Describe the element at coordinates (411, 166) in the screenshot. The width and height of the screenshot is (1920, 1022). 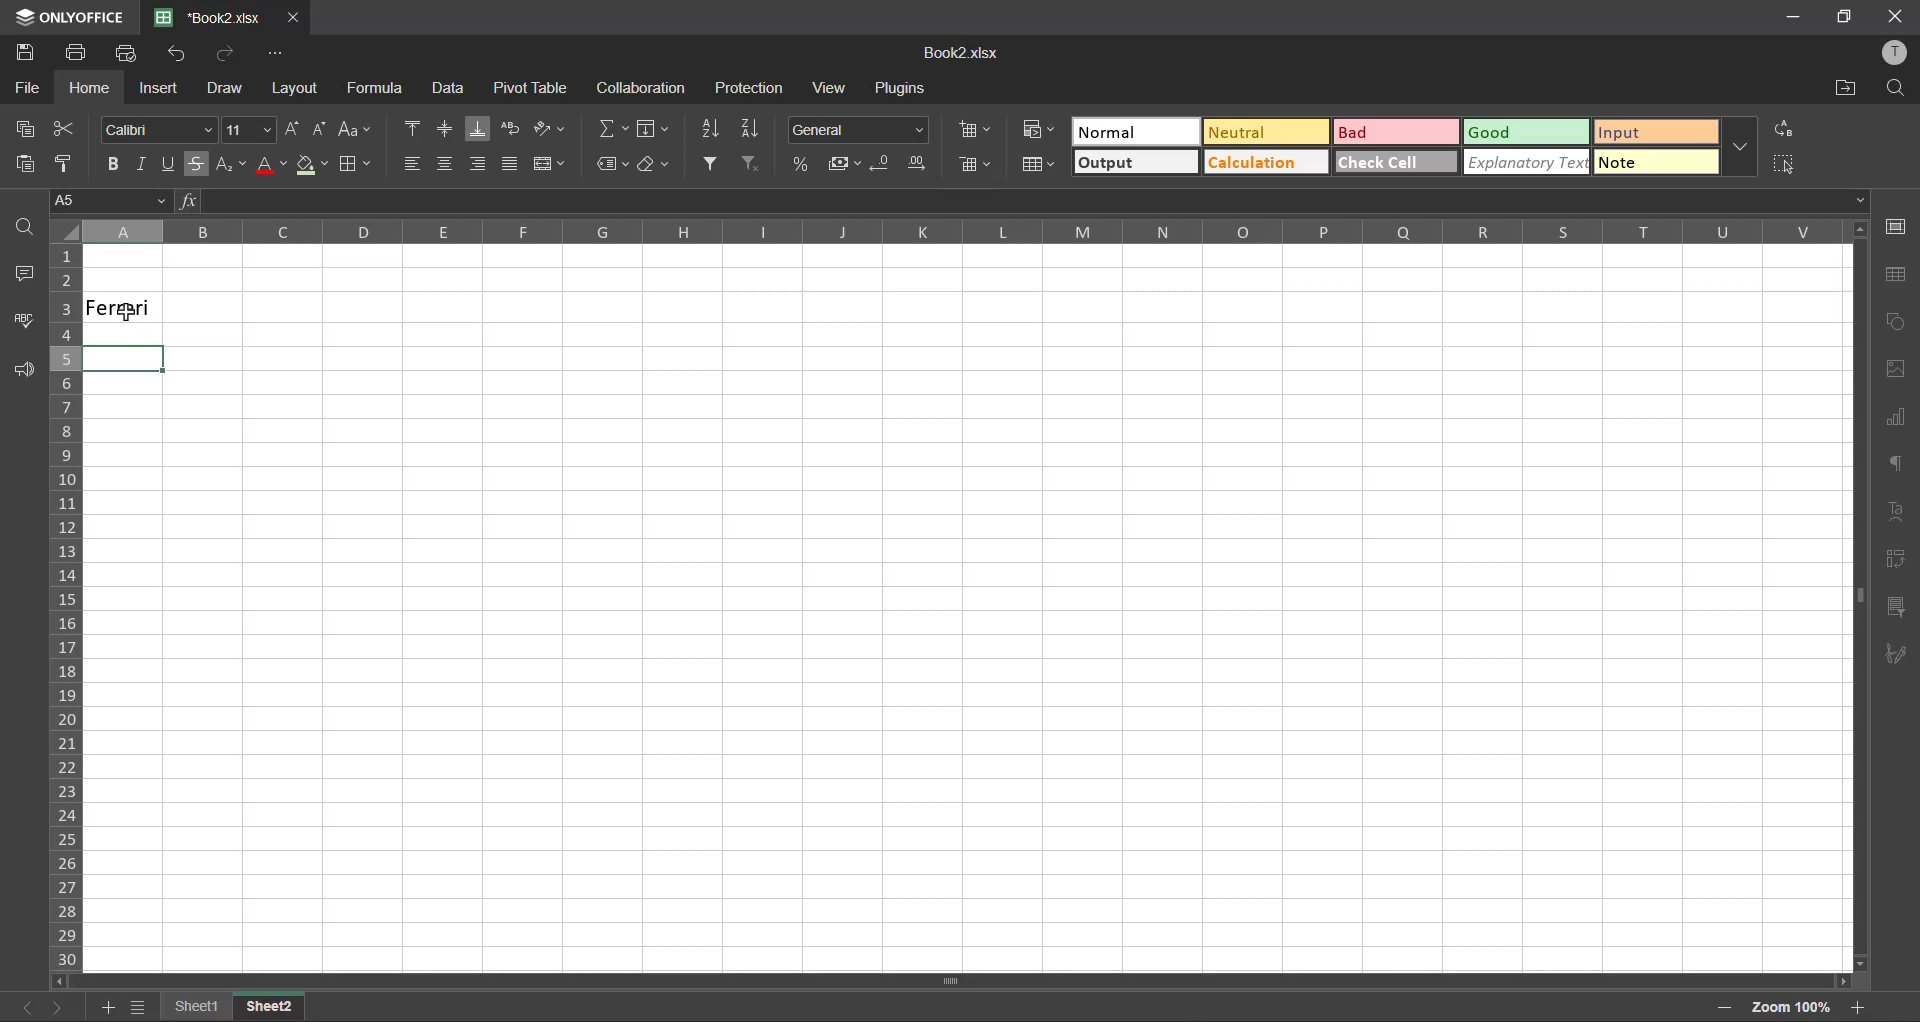
I see `align left` at that location.